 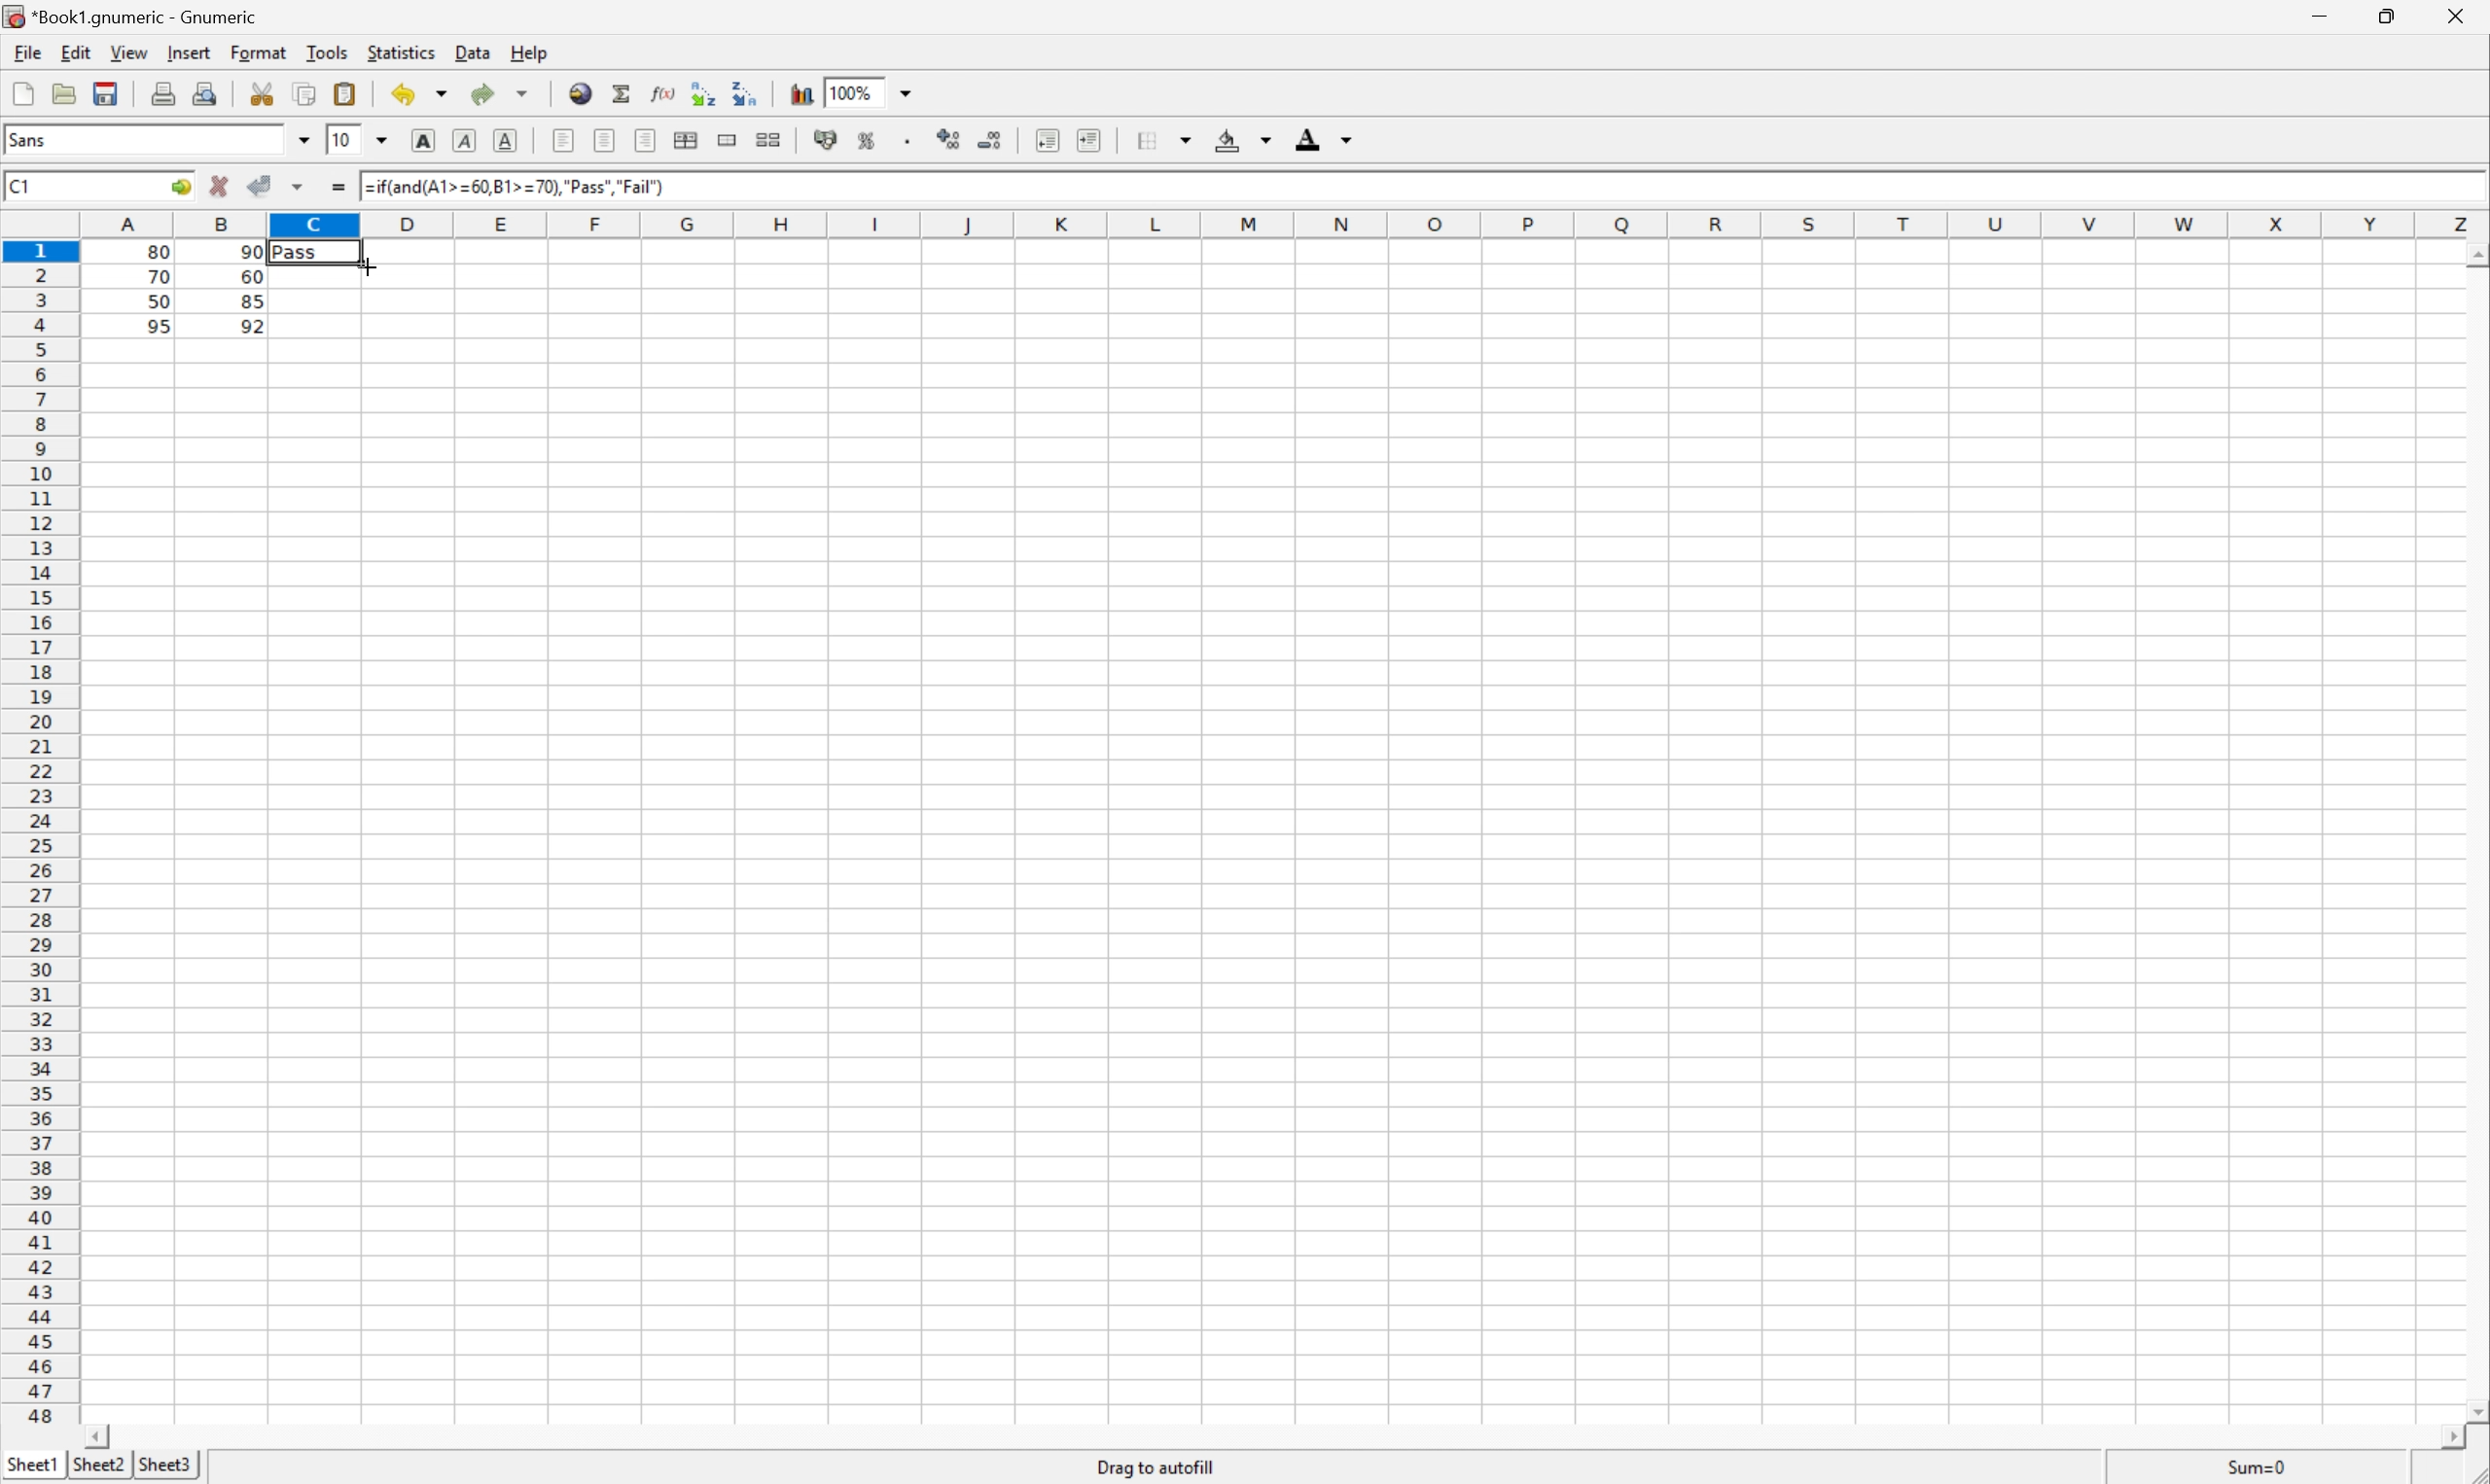 What do you see at coordinates (606, 141) in the screenshot?
I see `Center horizontally` at bounding box center [606, 141].